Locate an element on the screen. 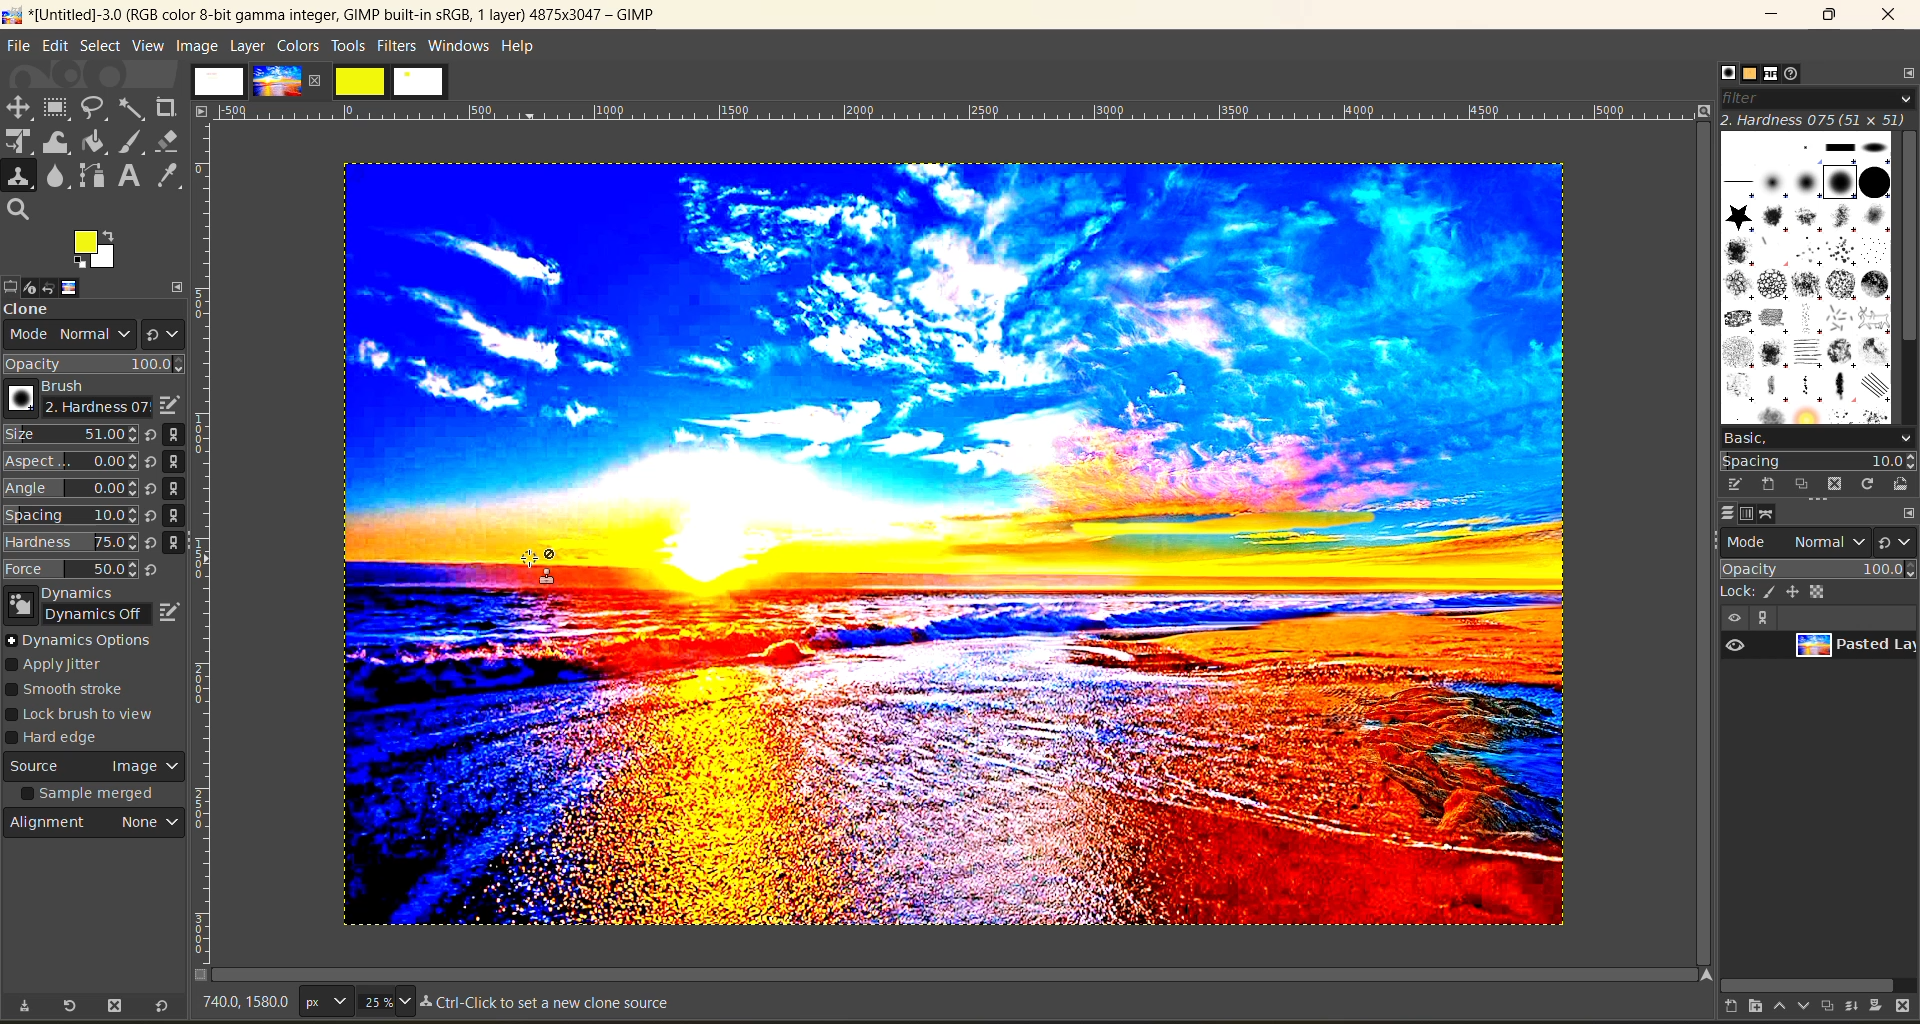 This screenshot has height=1024, width=1920. edit  is located at coordinates (168, 405).